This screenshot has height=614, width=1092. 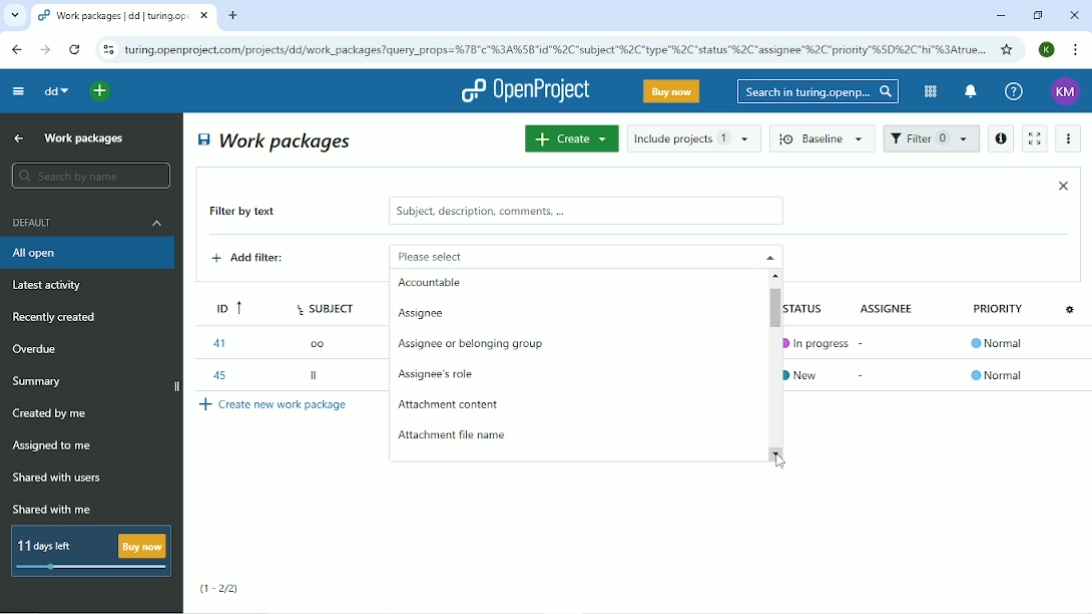 What do you see at coordinates (450, 405) in the screenshot?
I see `attachment content` at bounding box center [450, 405].